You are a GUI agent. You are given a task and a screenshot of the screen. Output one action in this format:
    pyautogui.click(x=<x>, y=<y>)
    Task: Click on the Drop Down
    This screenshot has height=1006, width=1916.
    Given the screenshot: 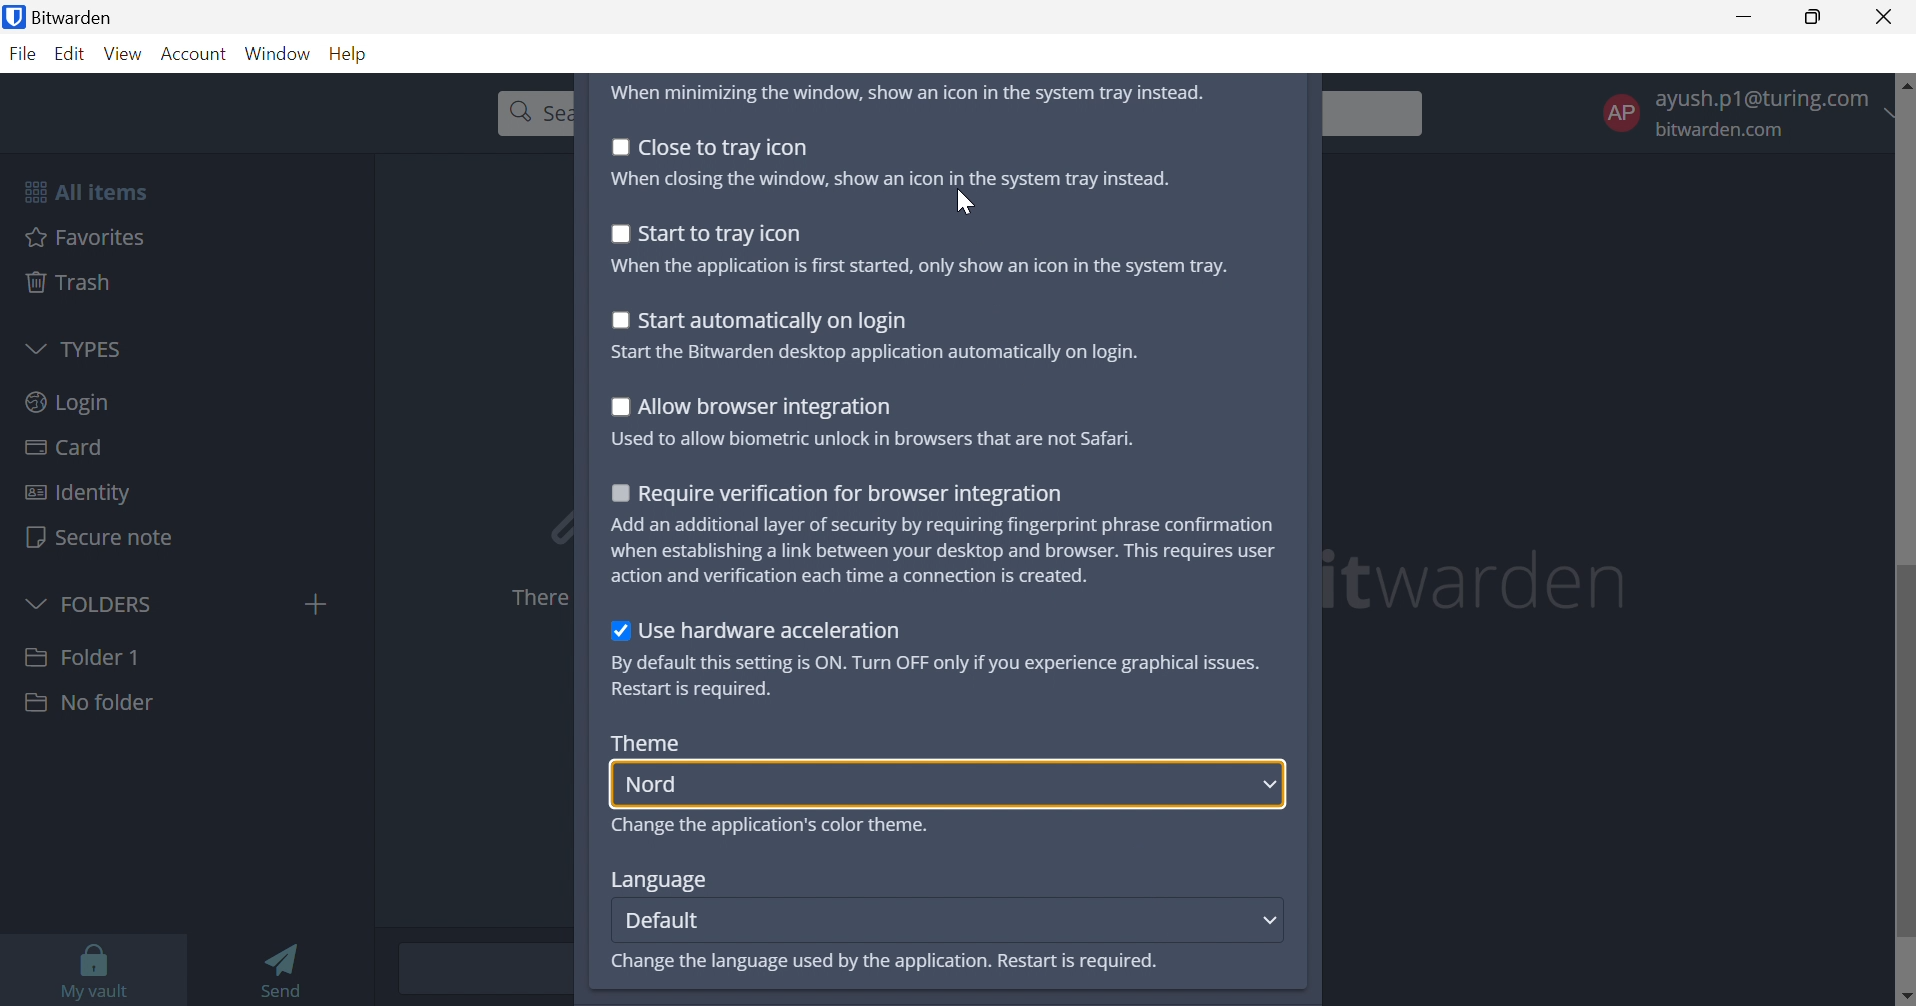 What is the action you would take?
    pyautogui.click(x=1271, y=918)
    